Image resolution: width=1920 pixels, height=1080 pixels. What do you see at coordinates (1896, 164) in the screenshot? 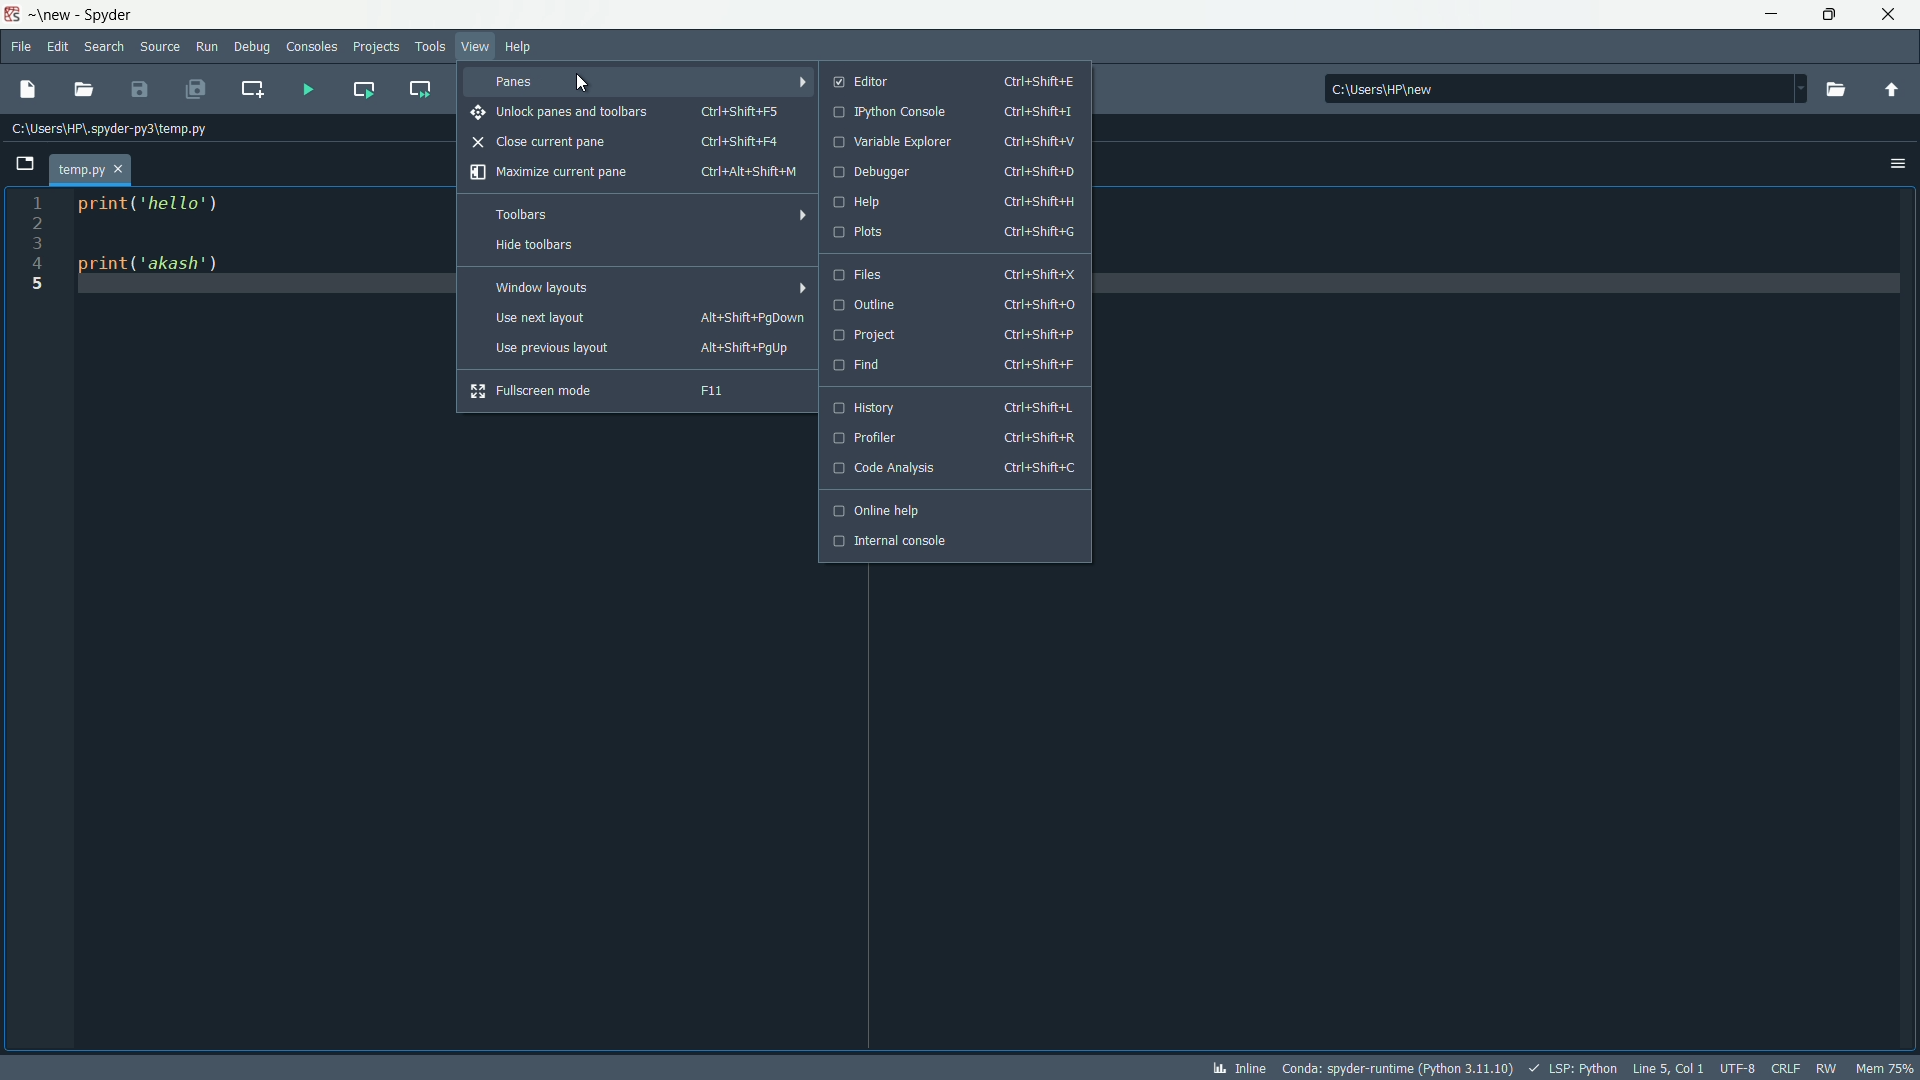
I see `options` at bounding box center [1896, 164].